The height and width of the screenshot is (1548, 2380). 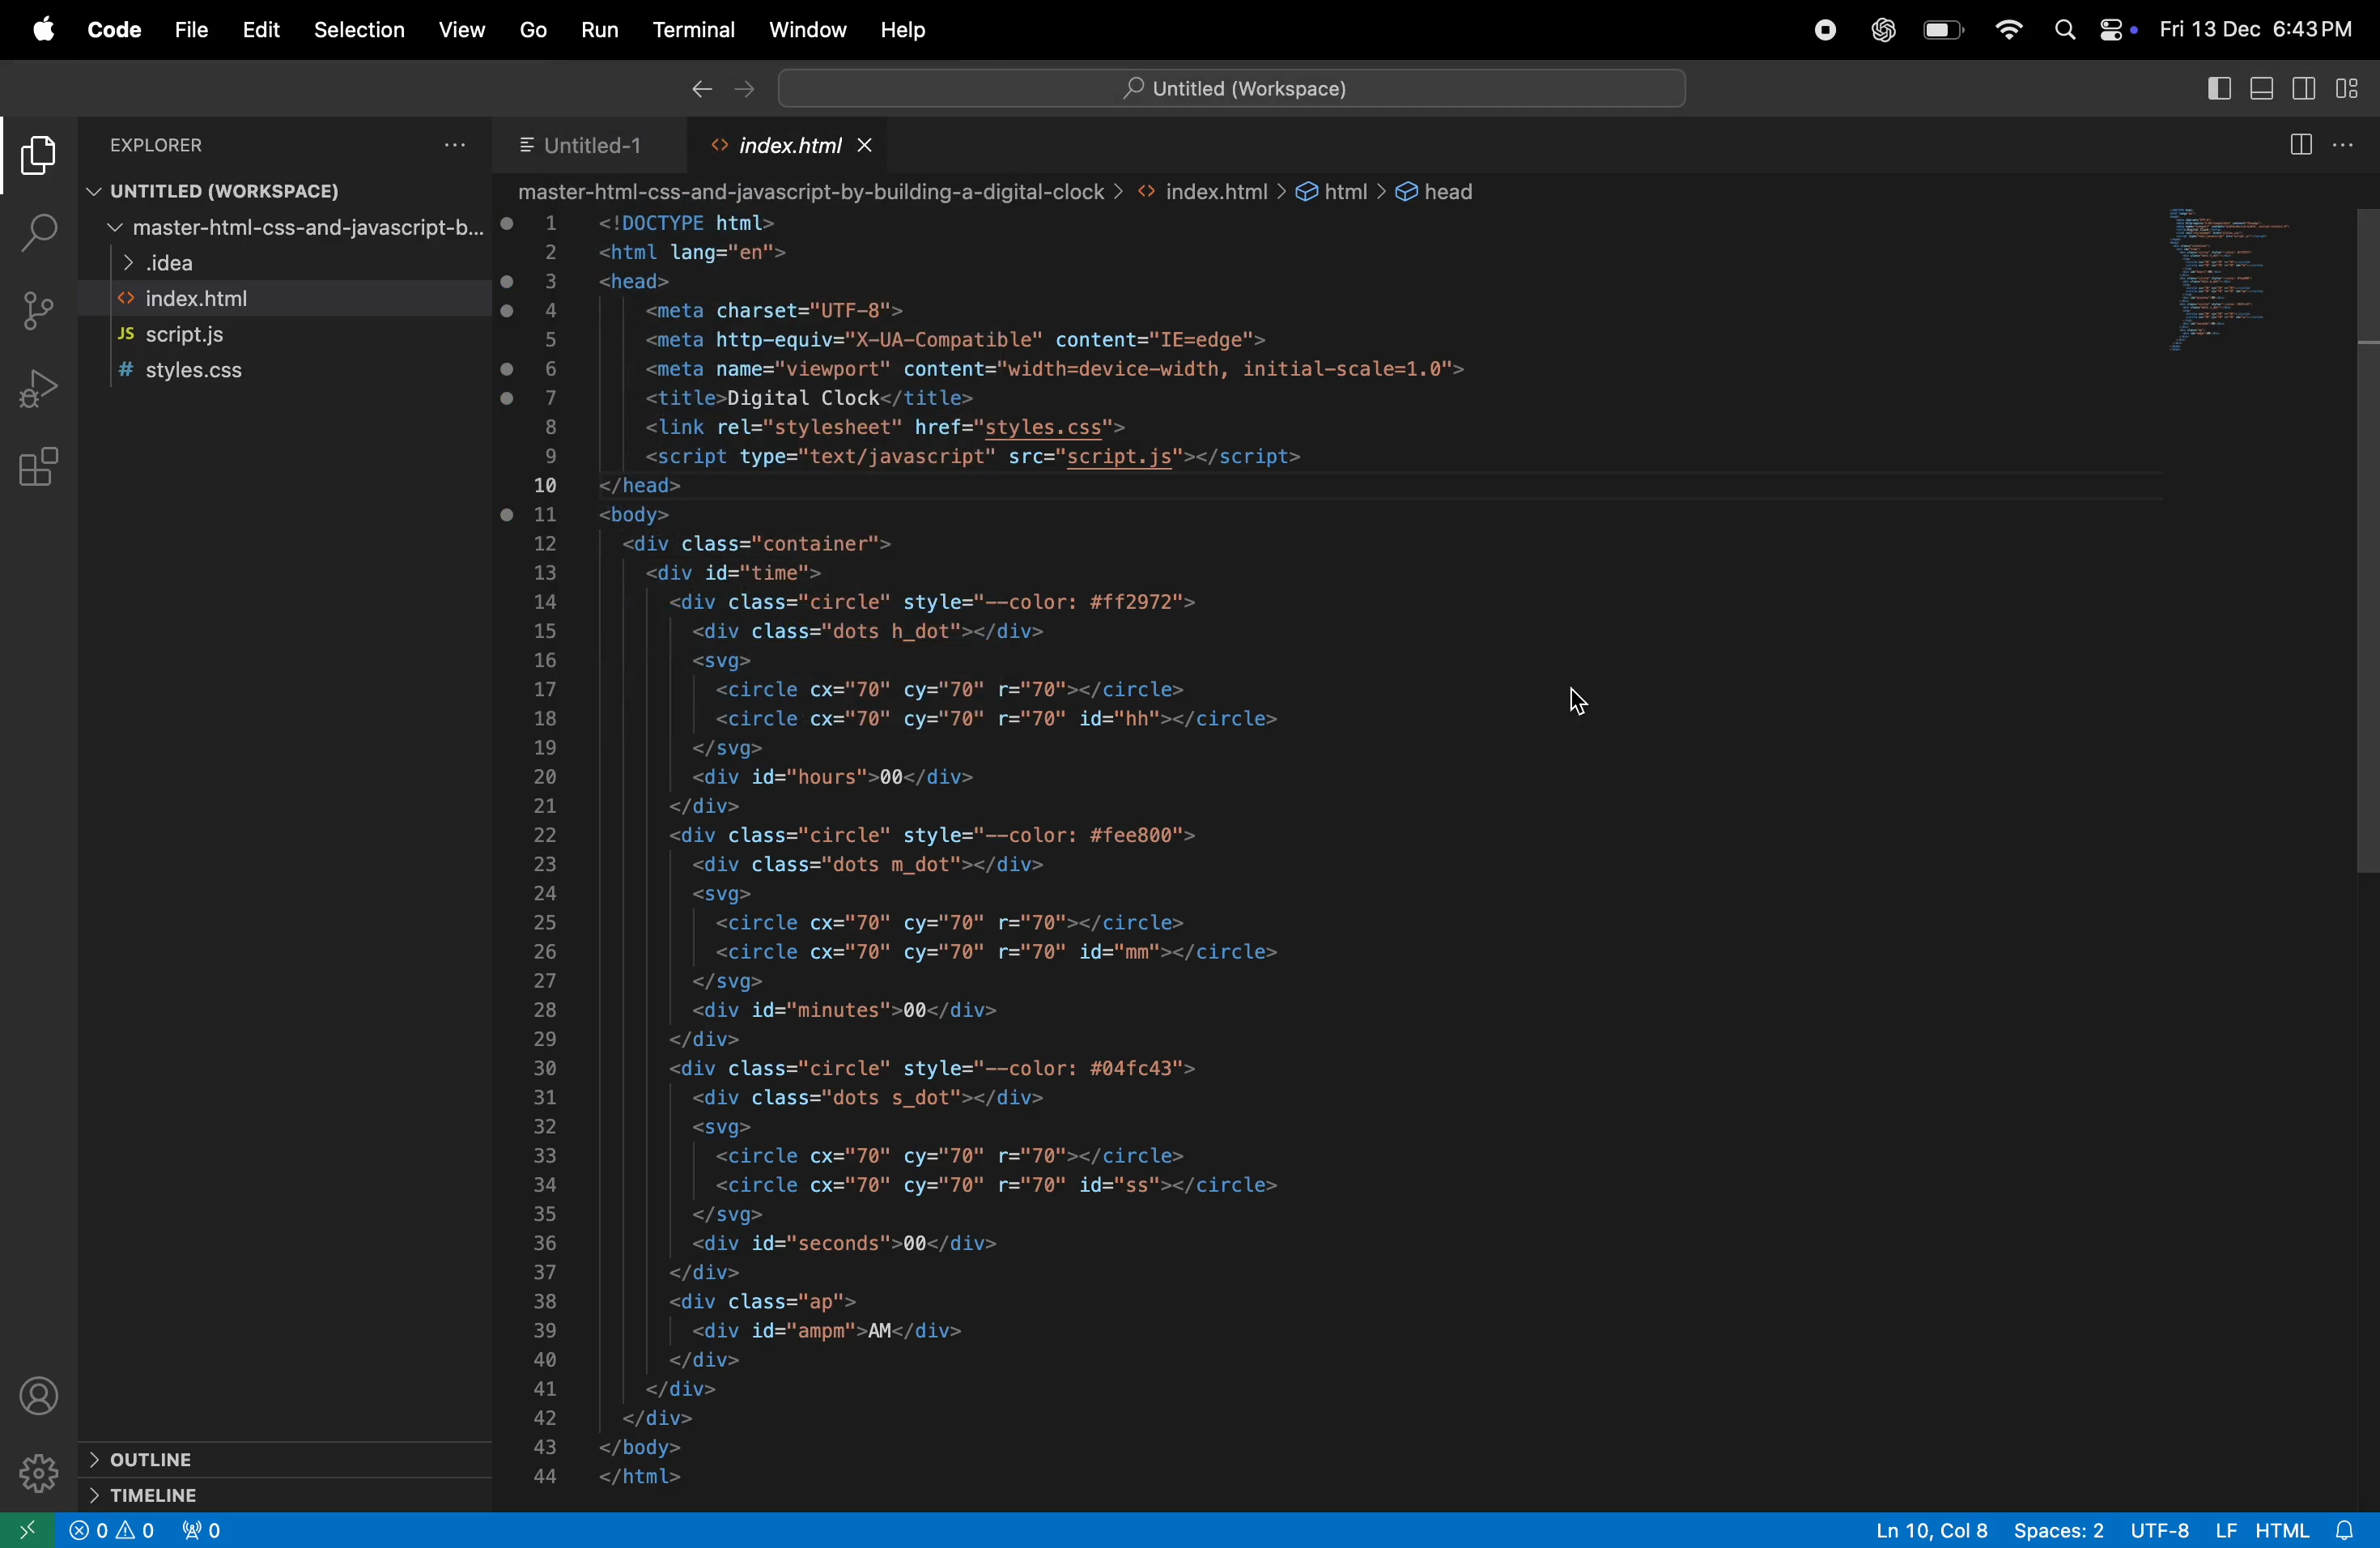 I want to click on style .css, so click(x=201, y=374).